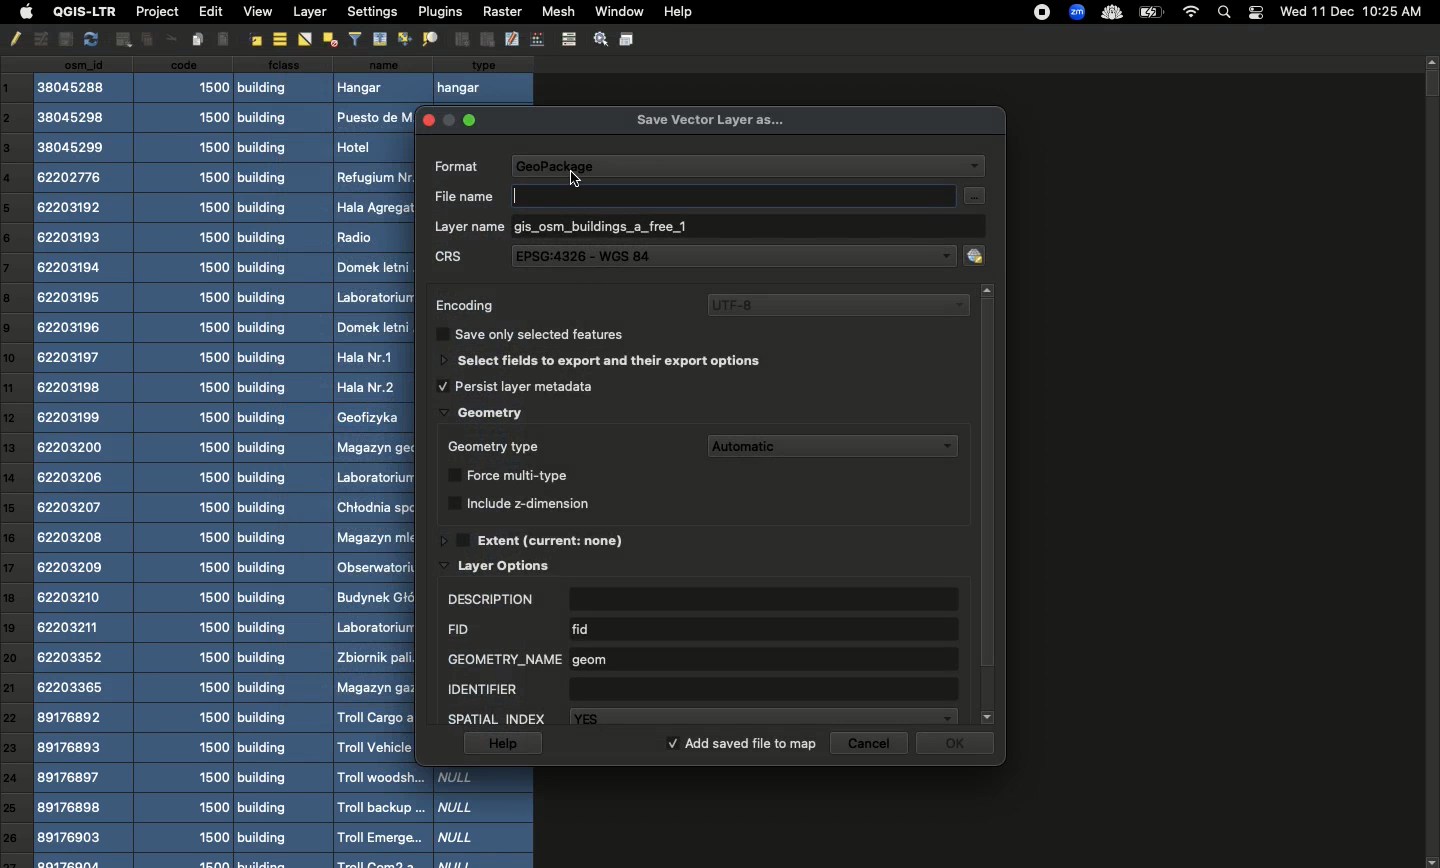 This screenshot has width=1440, height=868. Describe the element at coordinates (310, 12) in the screenshot. I see `Layer` at that location.